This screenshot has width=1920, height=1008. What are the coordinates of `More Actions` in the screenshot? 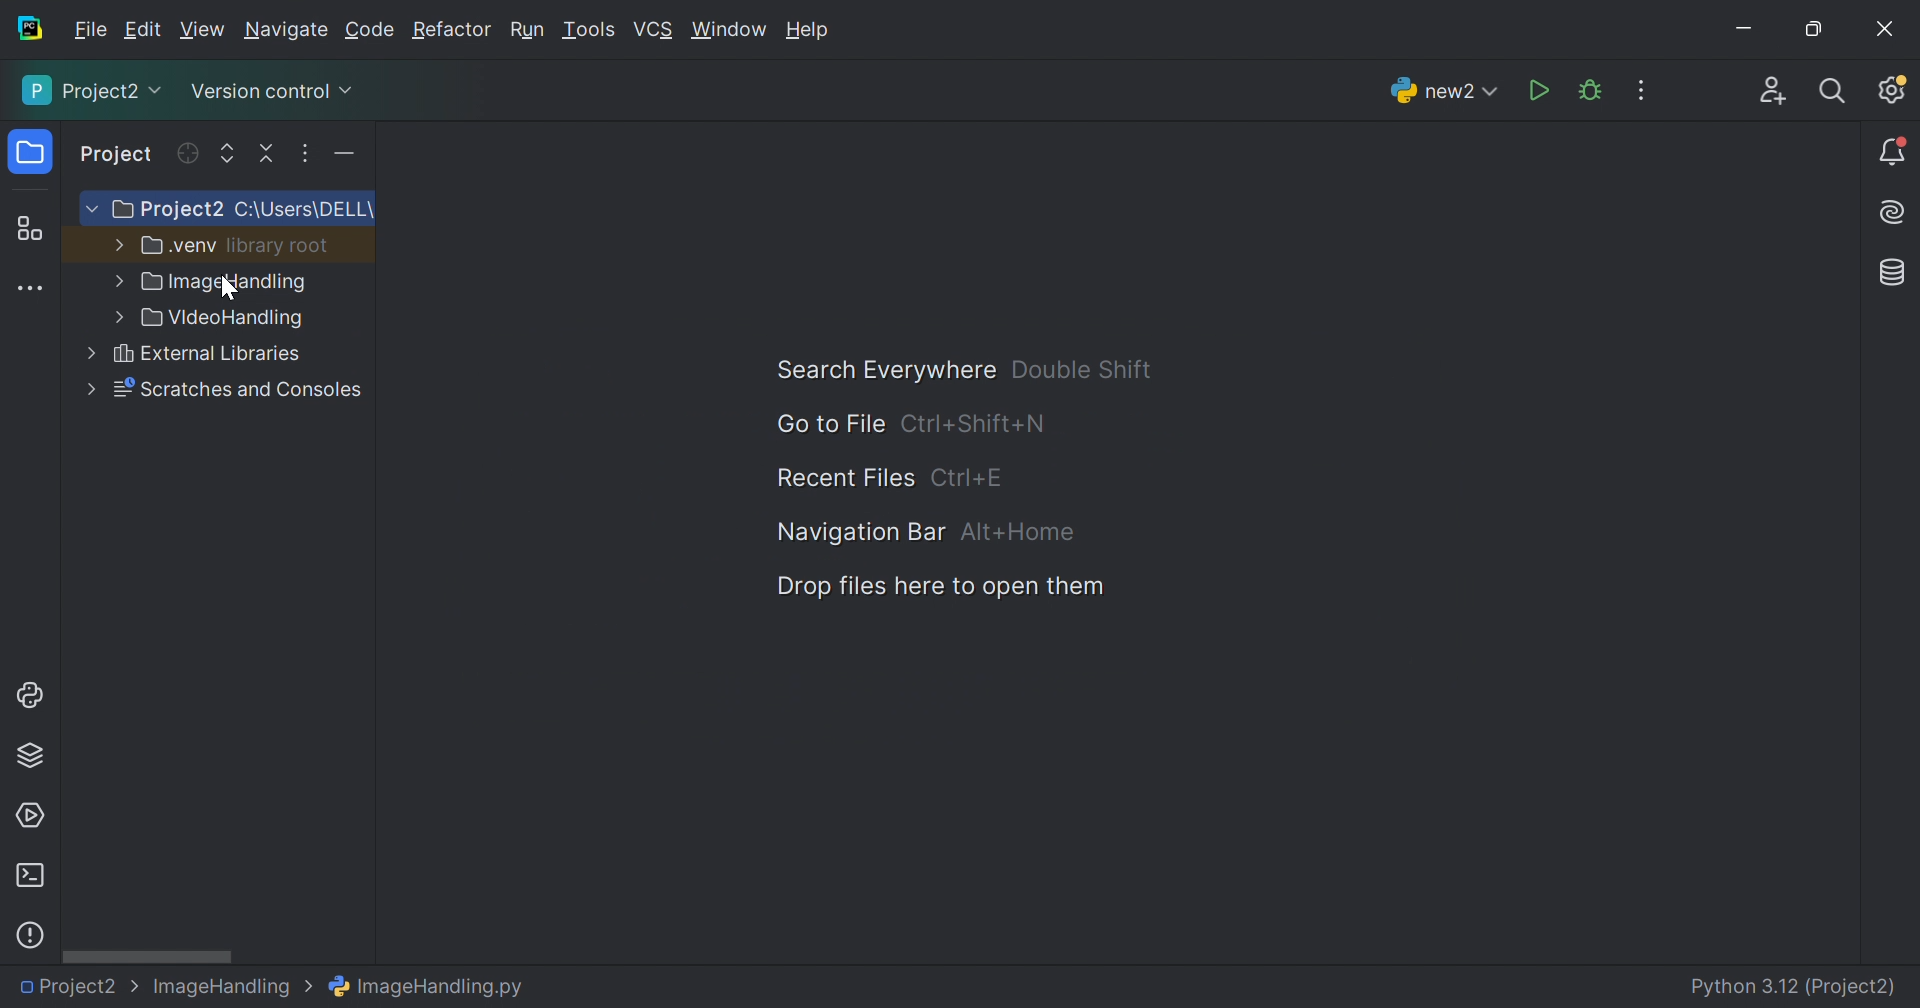 It's located at (1641, 90).